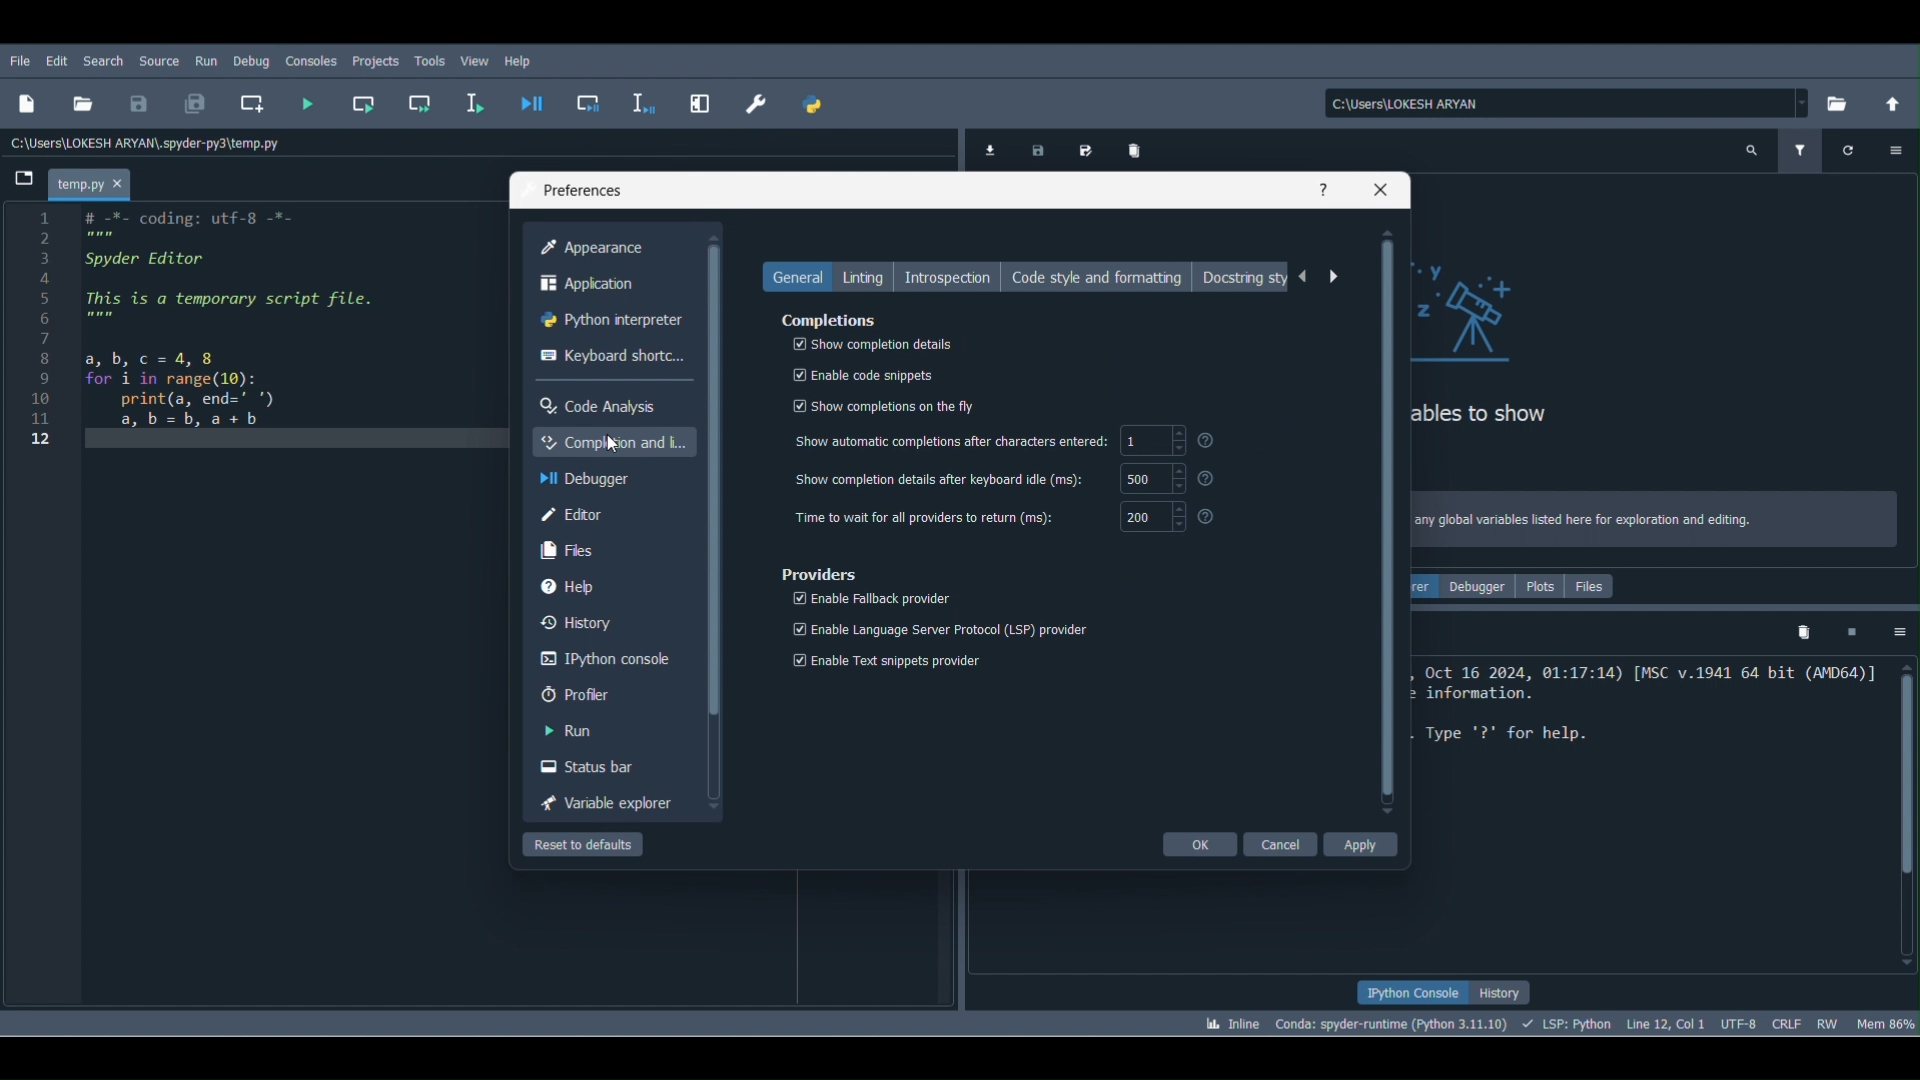 This screenshot has height=1080, width=1920. Describe the element at coordinates (1307, 278) in the screenshot. I see `Previous` at that location.